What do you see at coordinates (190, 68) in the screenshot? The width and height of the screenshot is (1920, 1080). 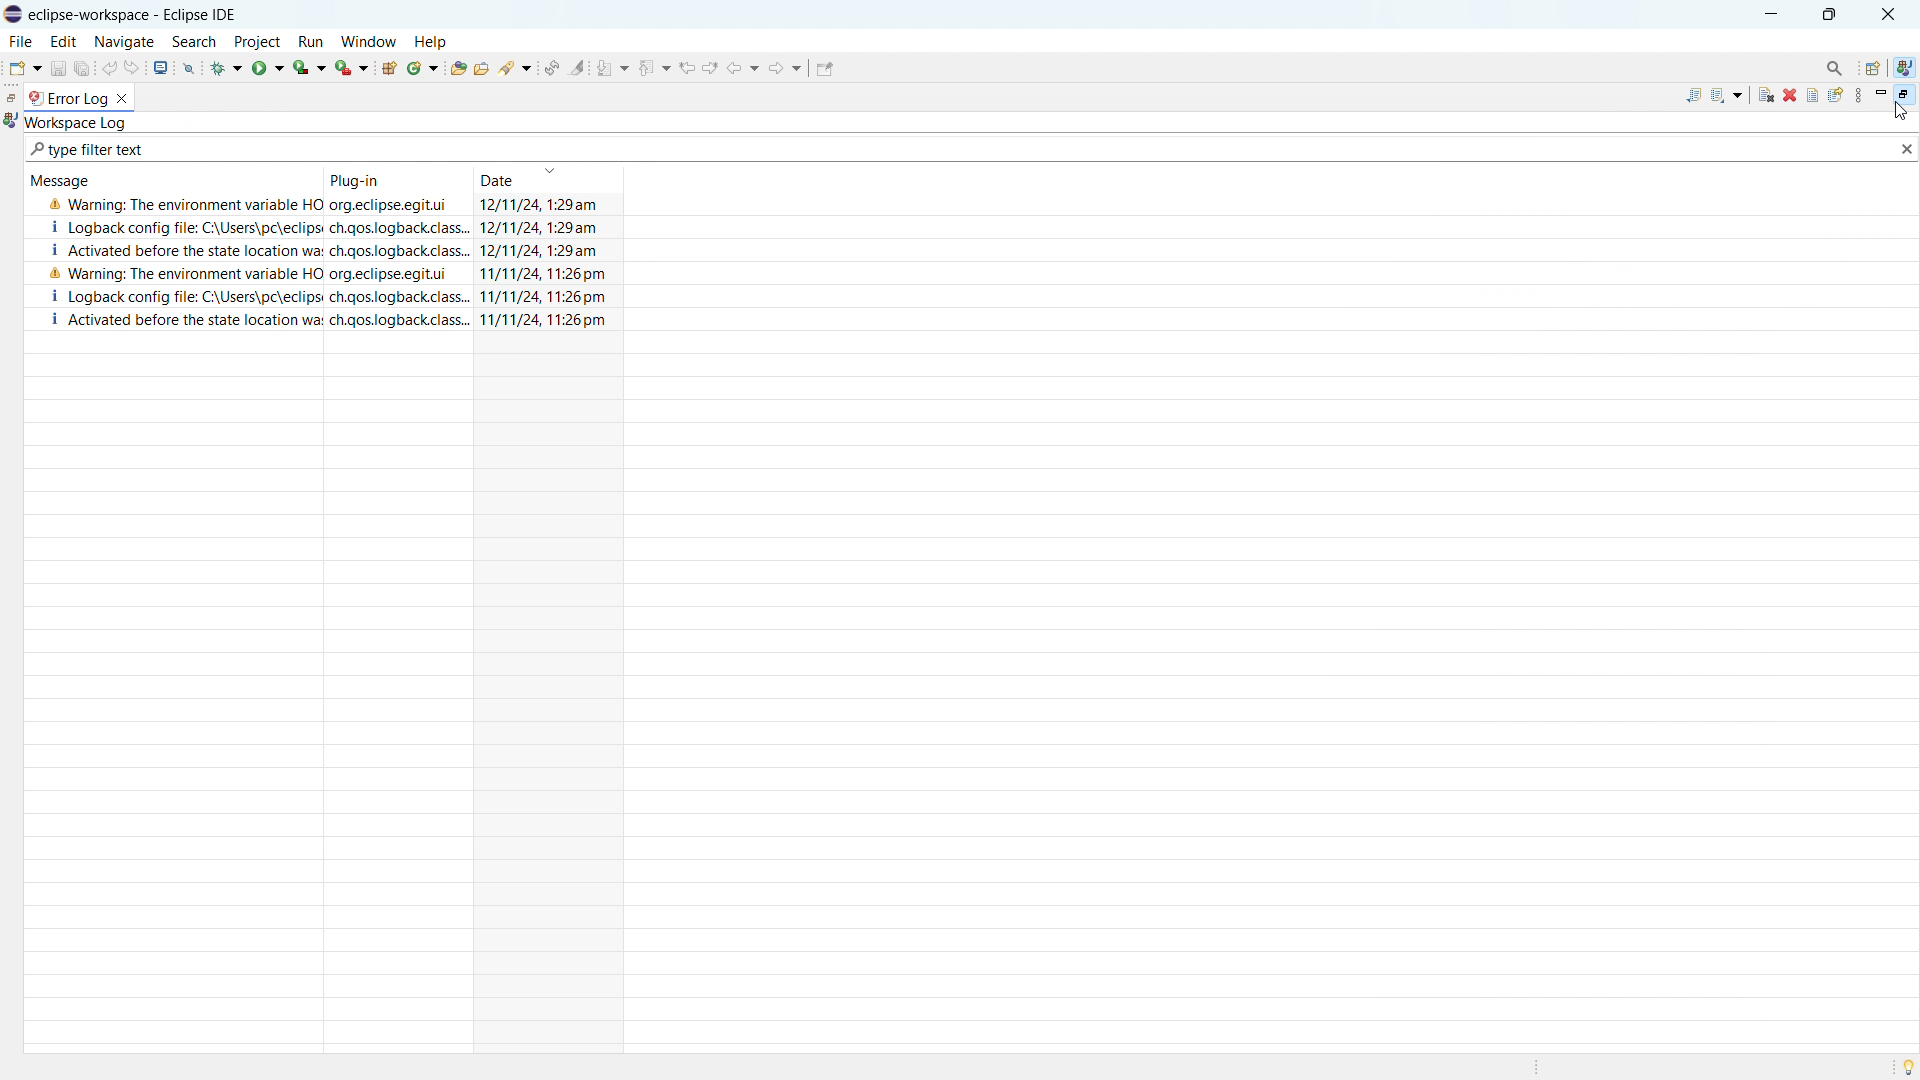 I see `skip all breakpoints` at bounding box center [190, 68].